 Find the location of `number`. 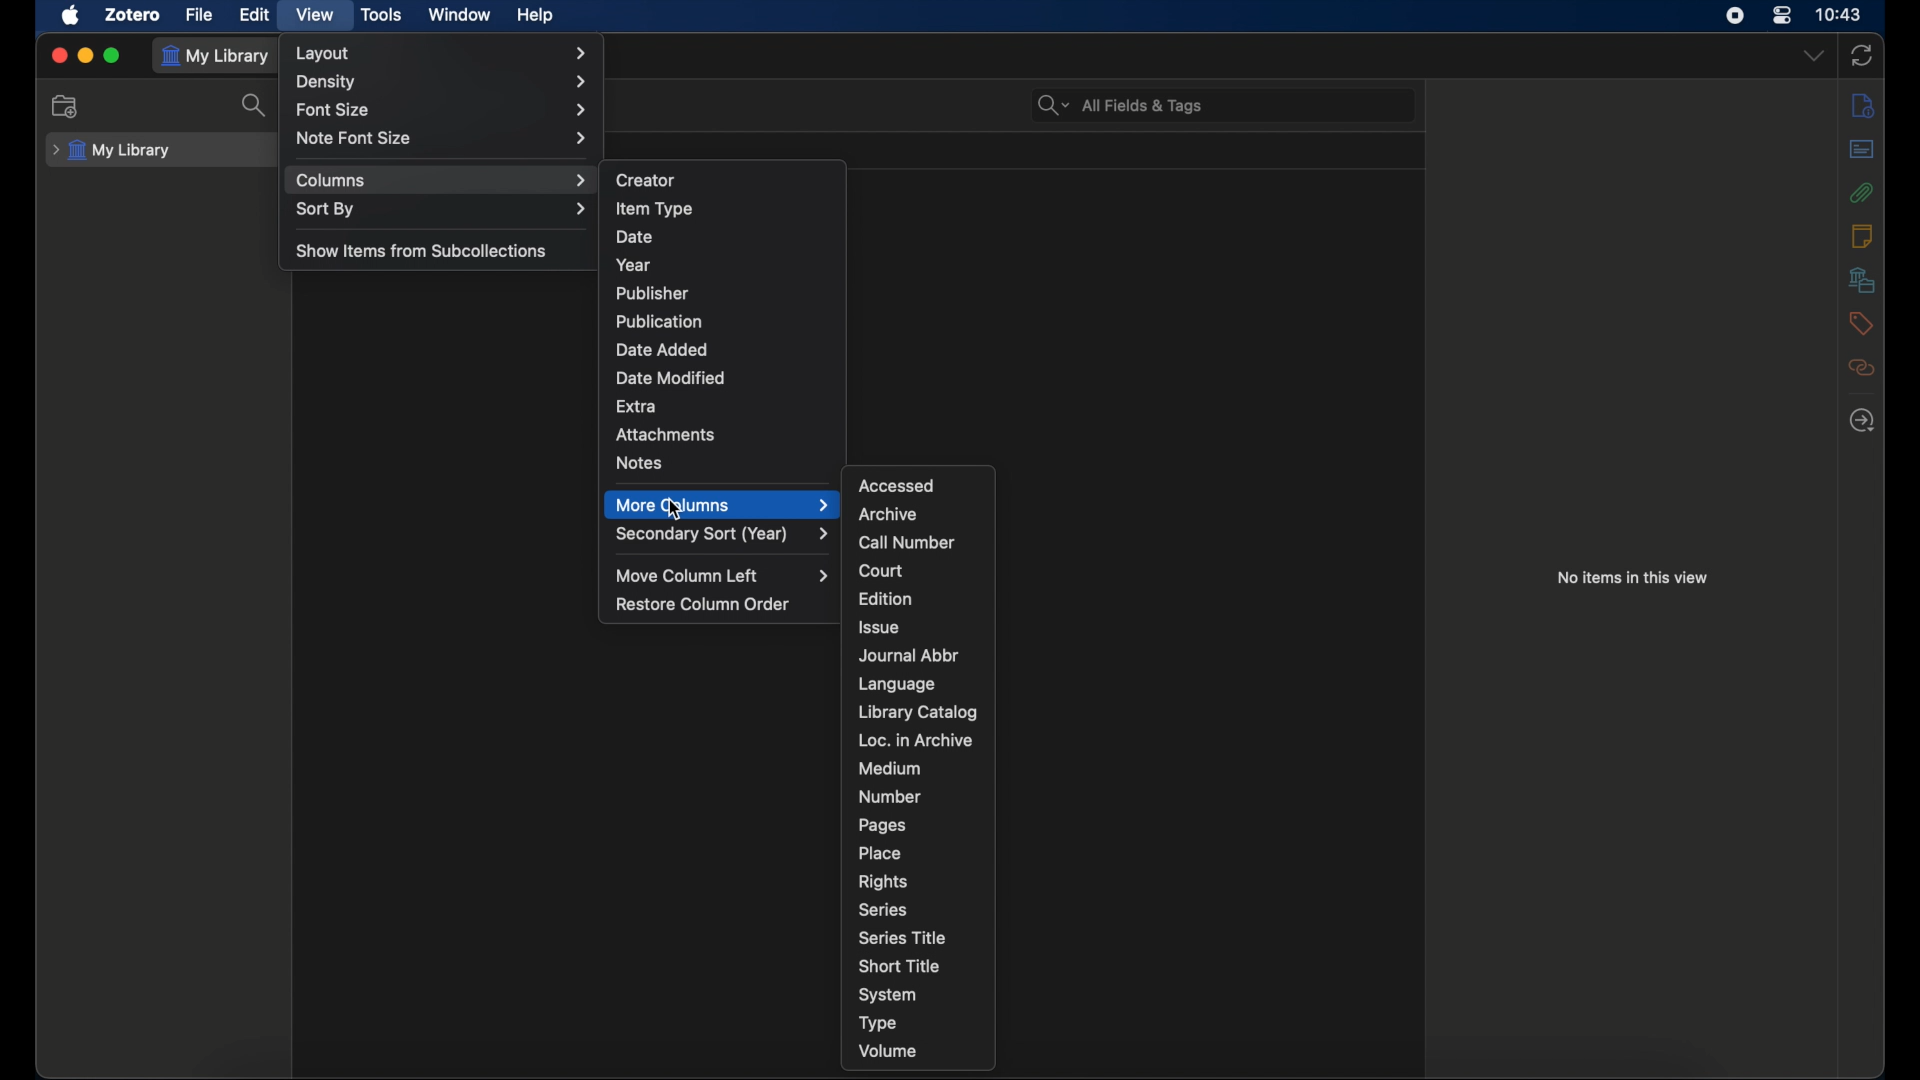

number is located at coordinates (889, 796).